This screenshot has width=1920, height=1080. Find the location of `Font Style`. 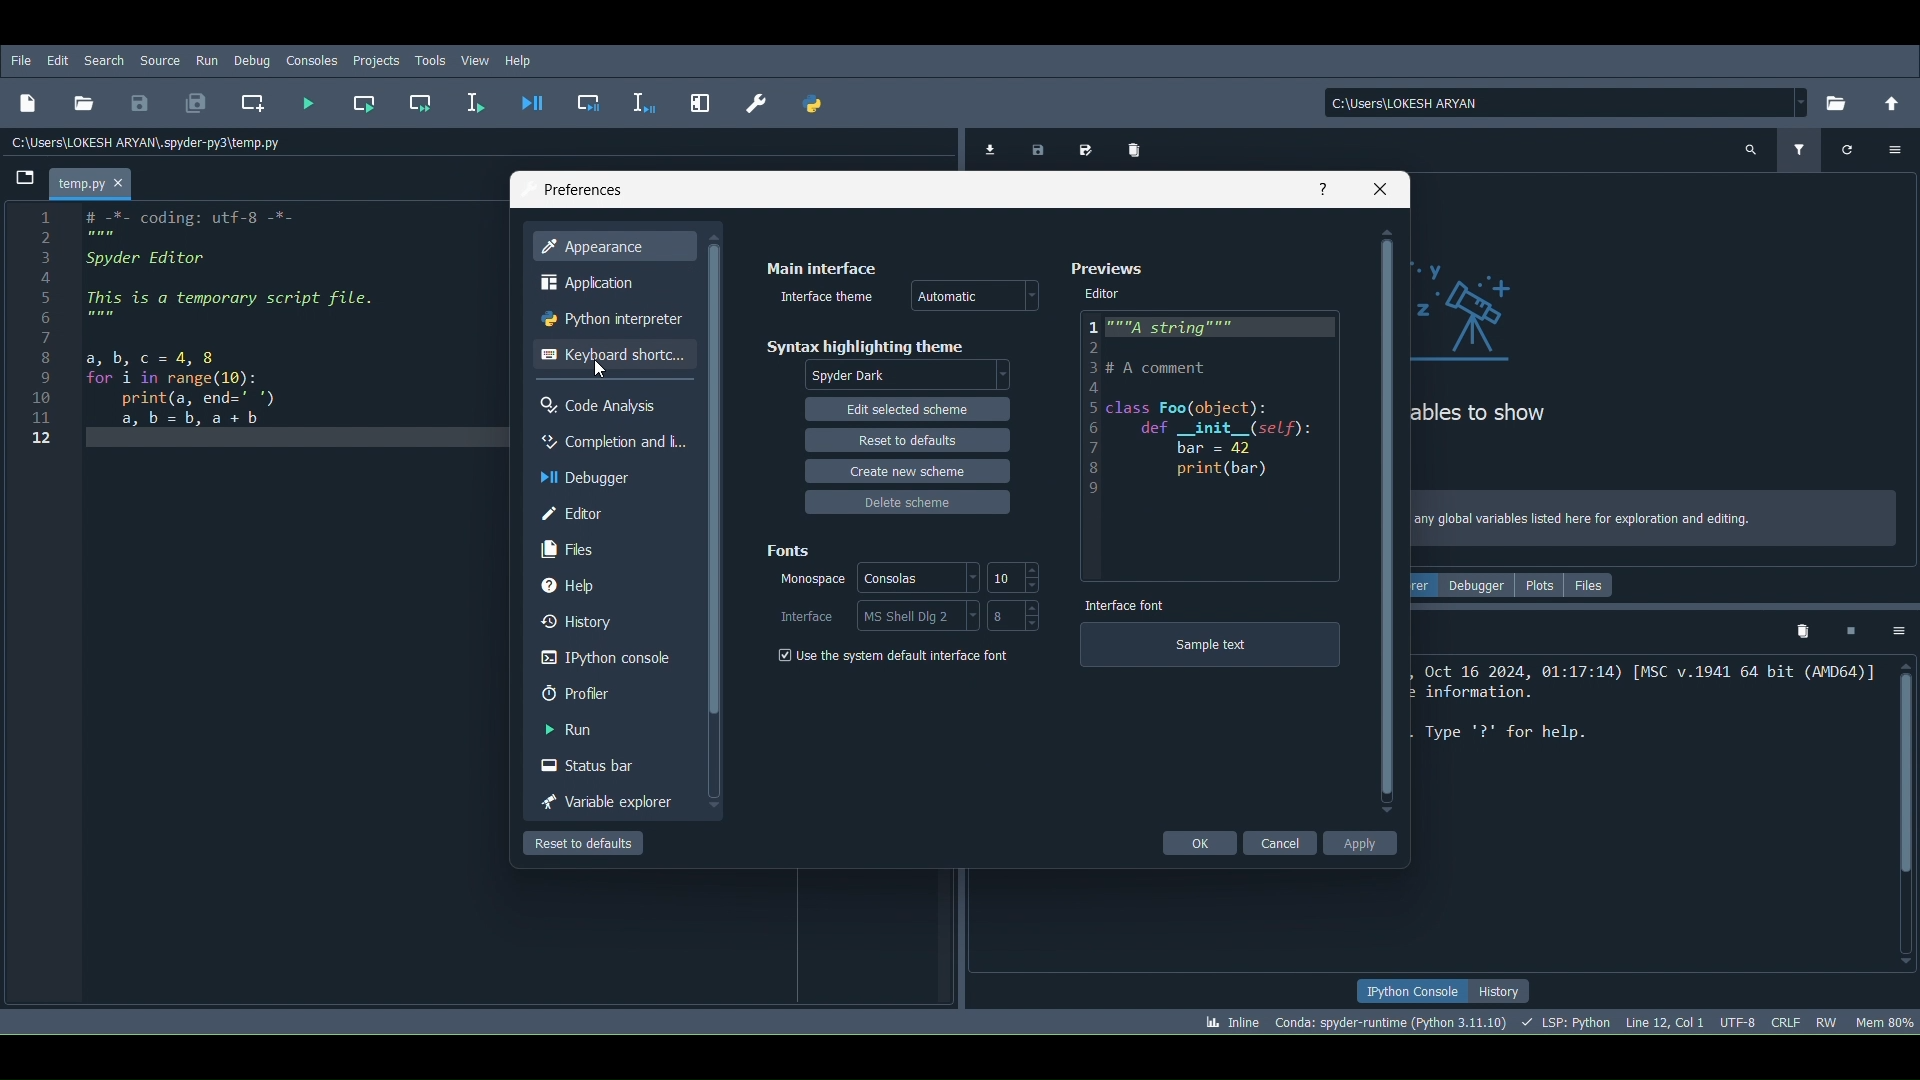

Font Style is located at coordinates (803, 581).